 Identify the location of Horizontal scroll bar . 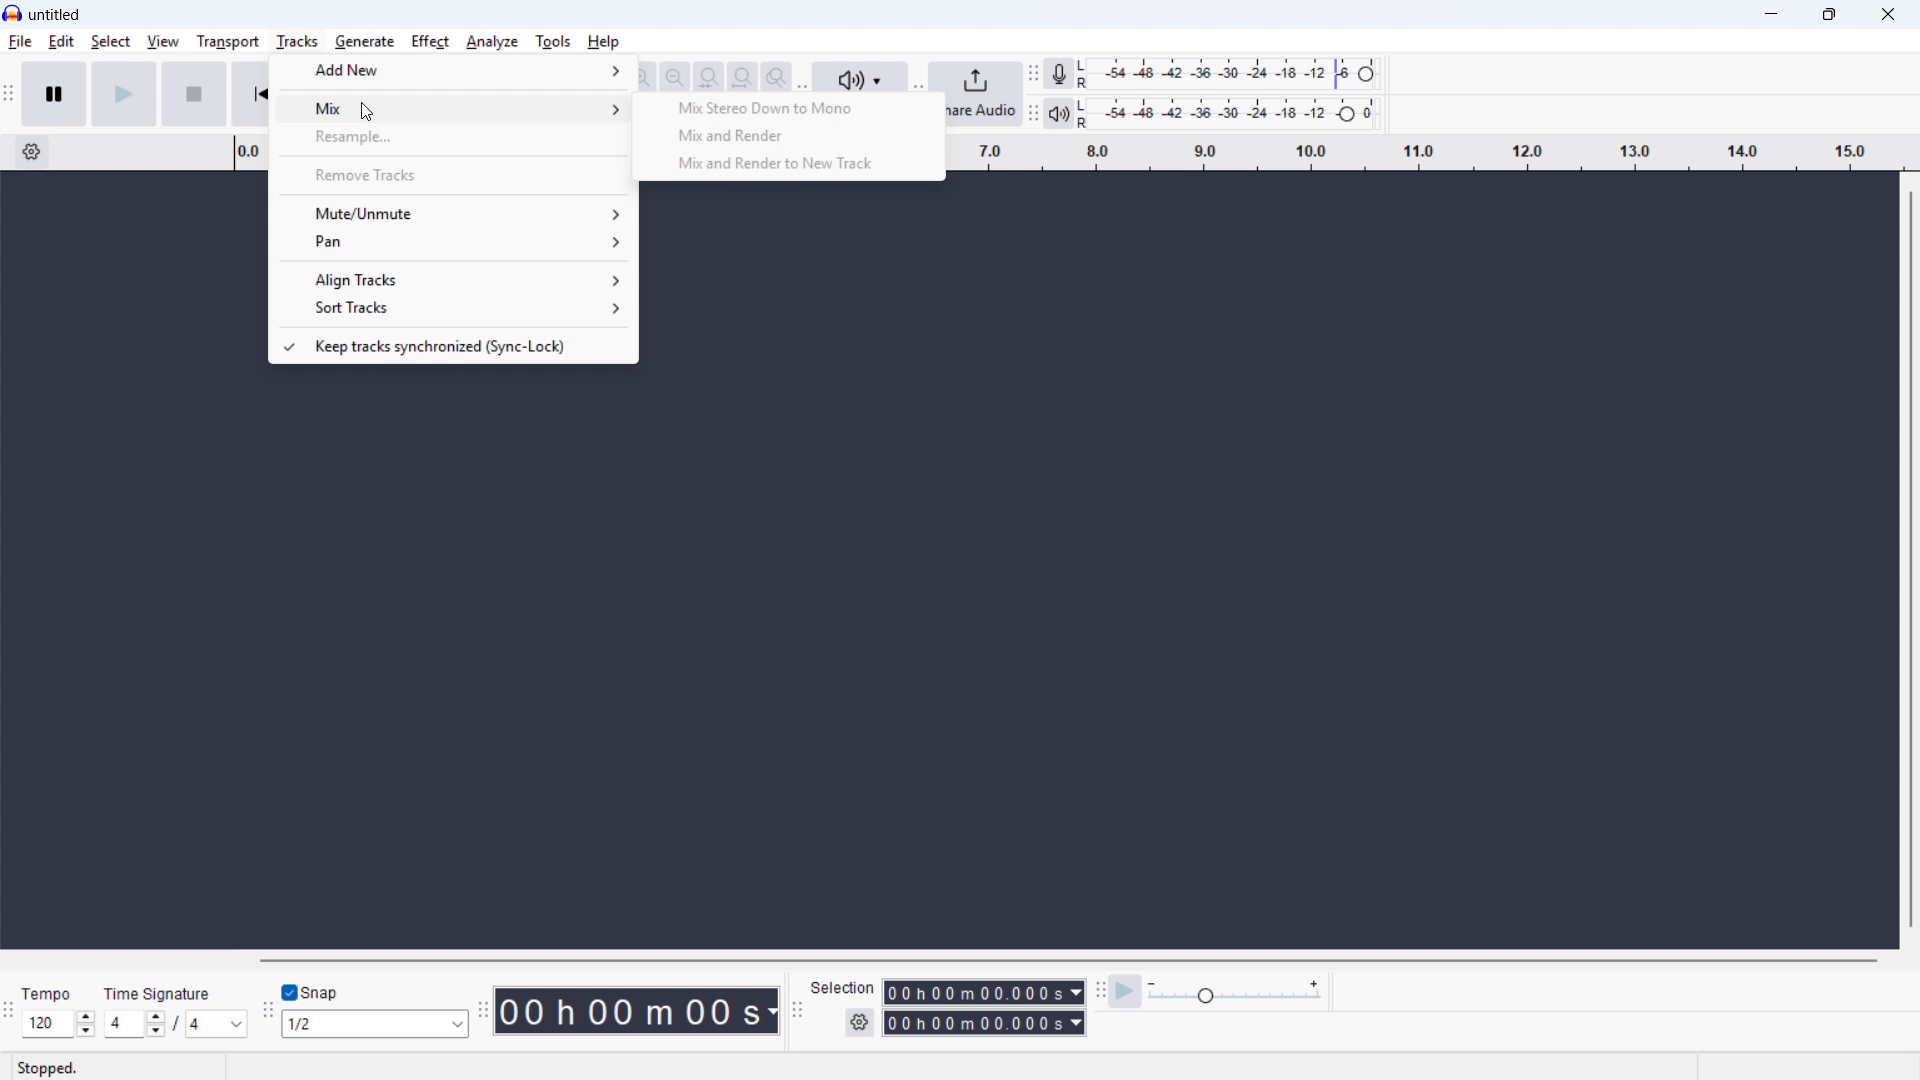
(1068, 960).